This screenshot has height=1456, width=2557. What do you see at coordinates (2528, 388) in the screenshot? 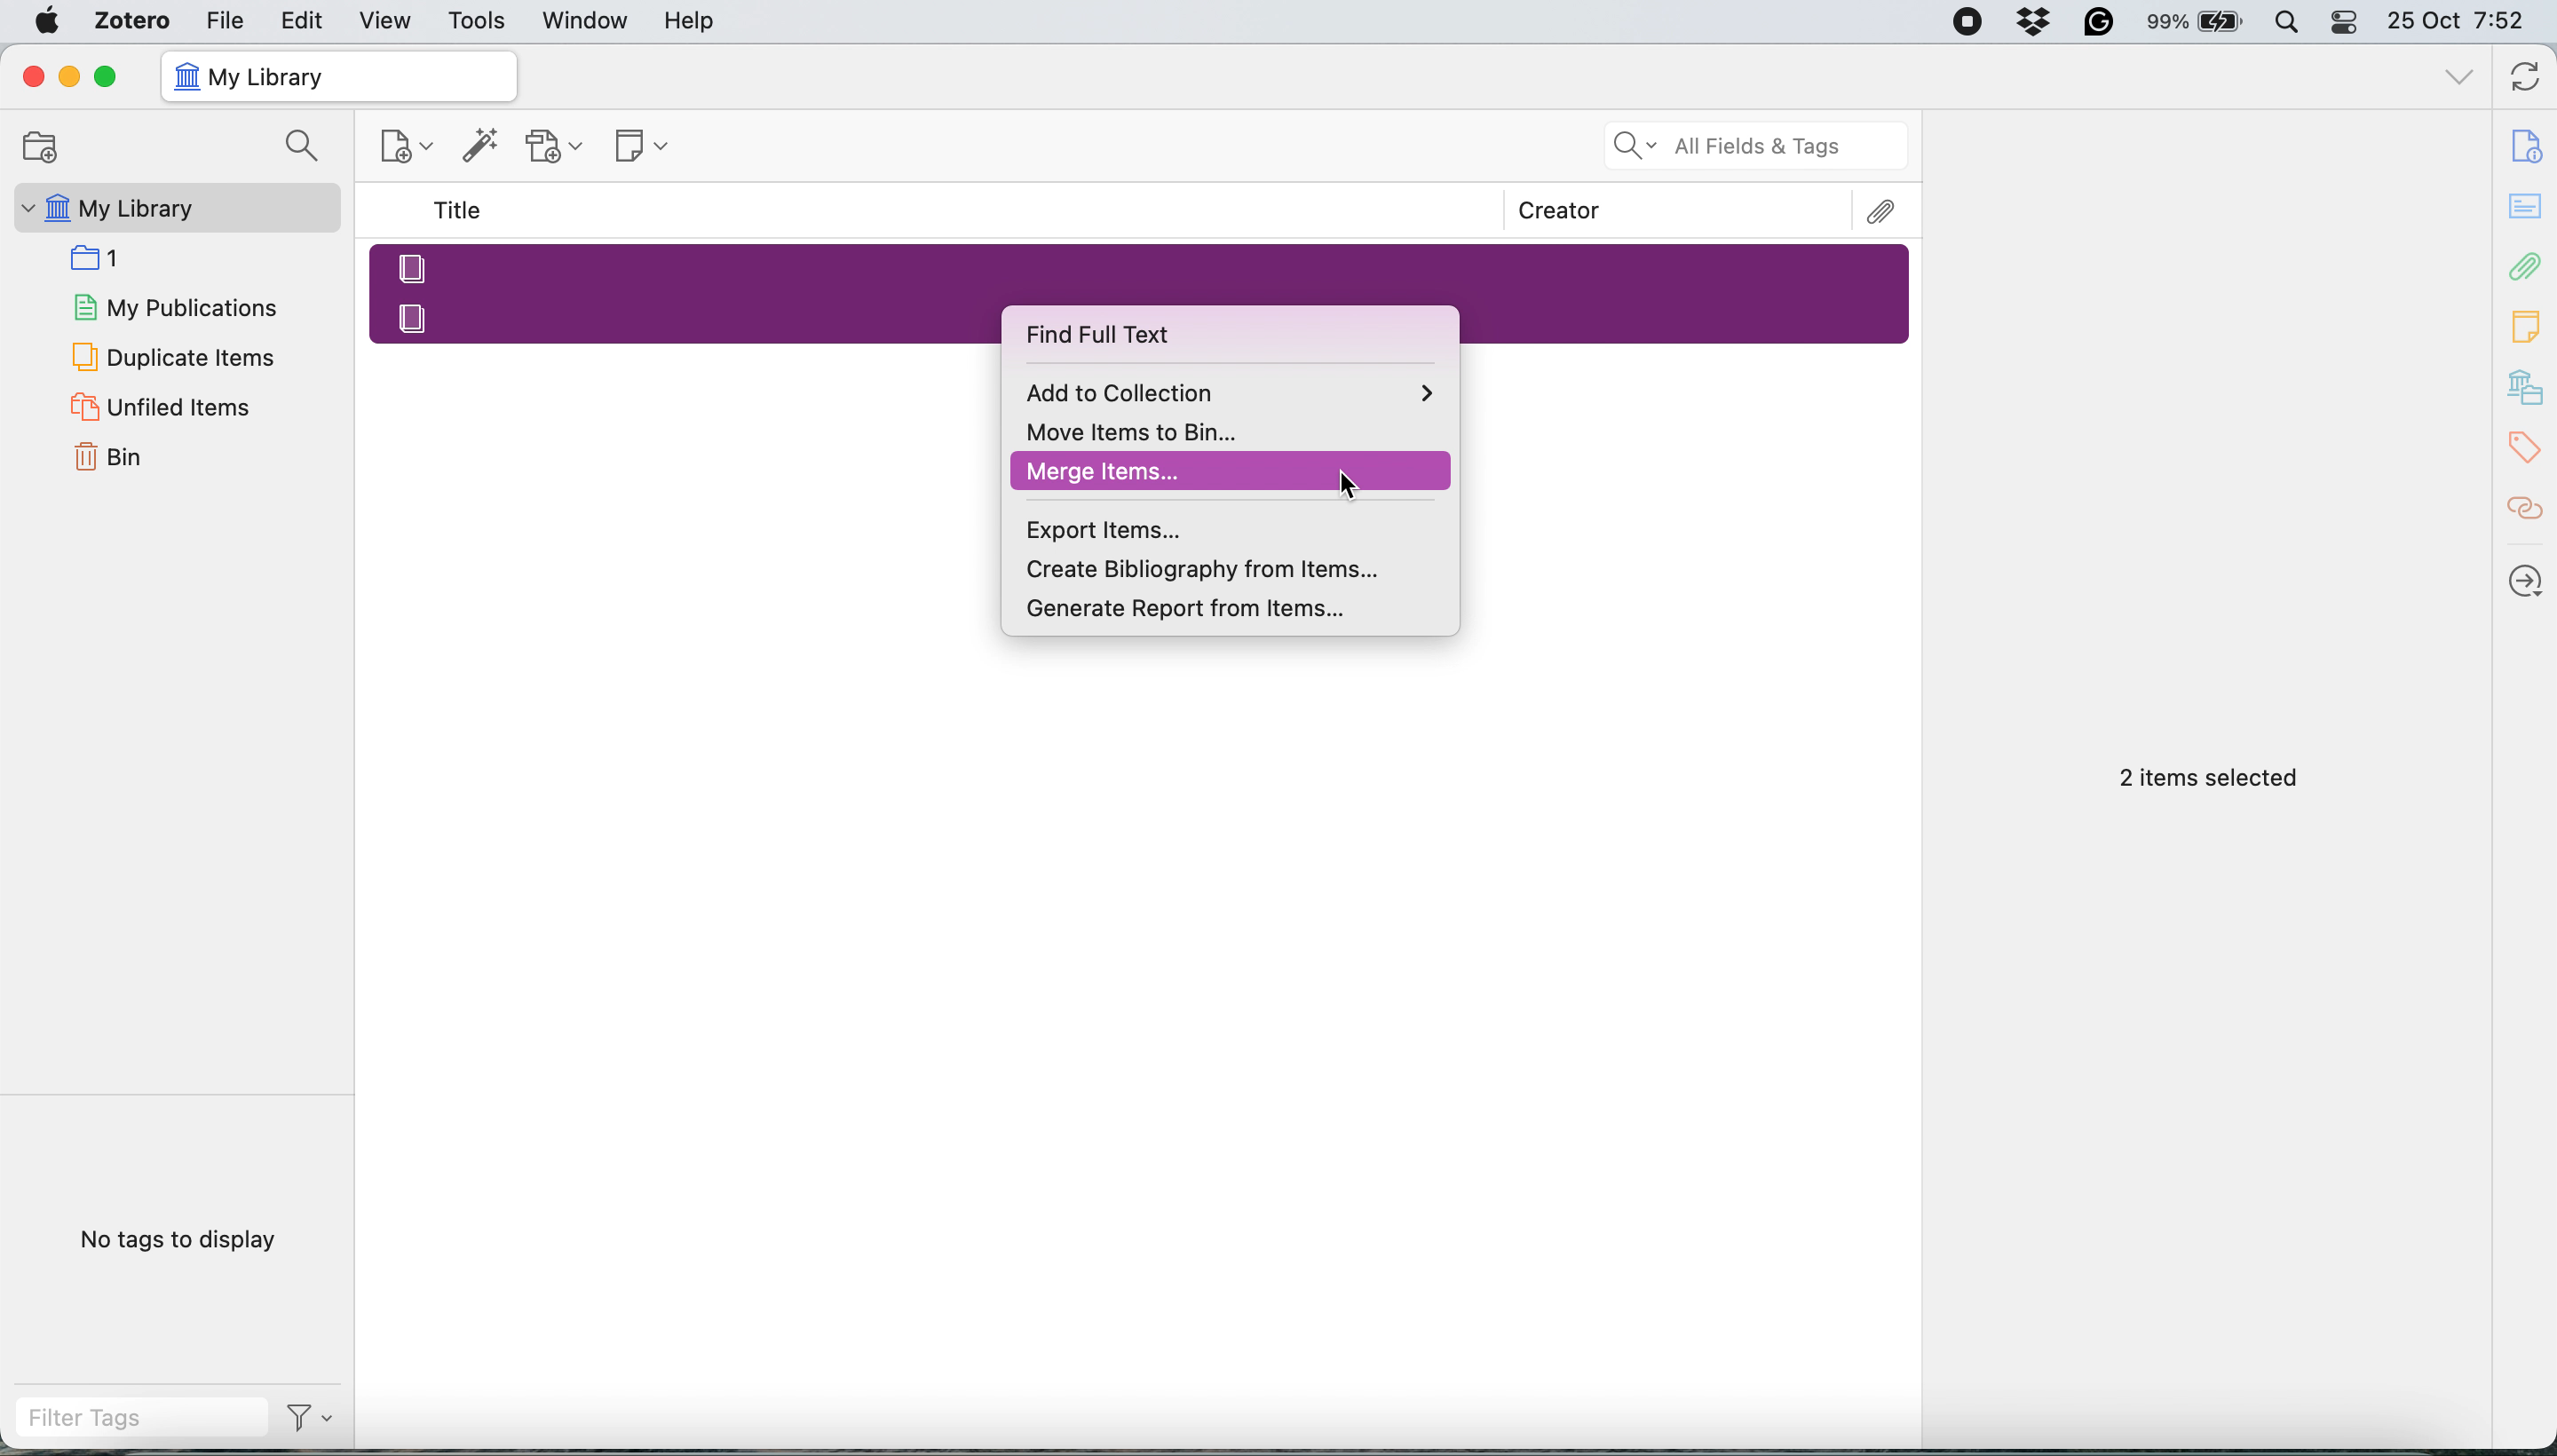
I see `Library` at bounding box center [2528, 388].